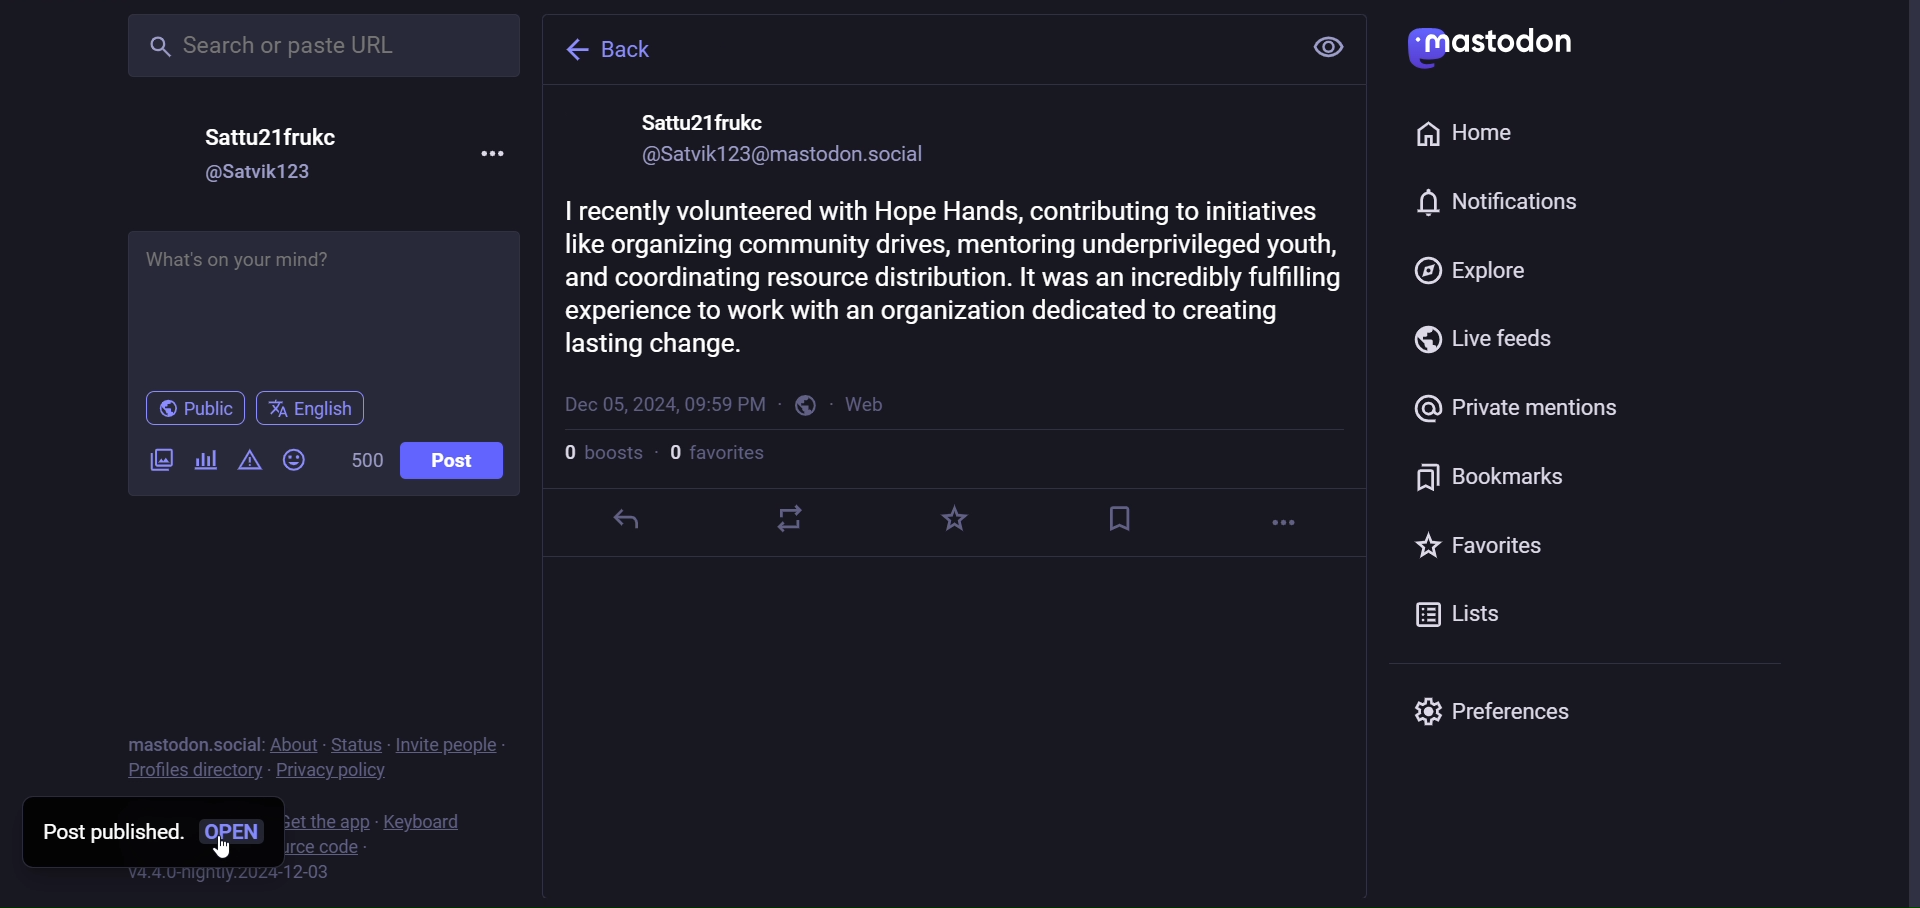 The image size is (1920, 908). I want to click on about, so click(292, 744).